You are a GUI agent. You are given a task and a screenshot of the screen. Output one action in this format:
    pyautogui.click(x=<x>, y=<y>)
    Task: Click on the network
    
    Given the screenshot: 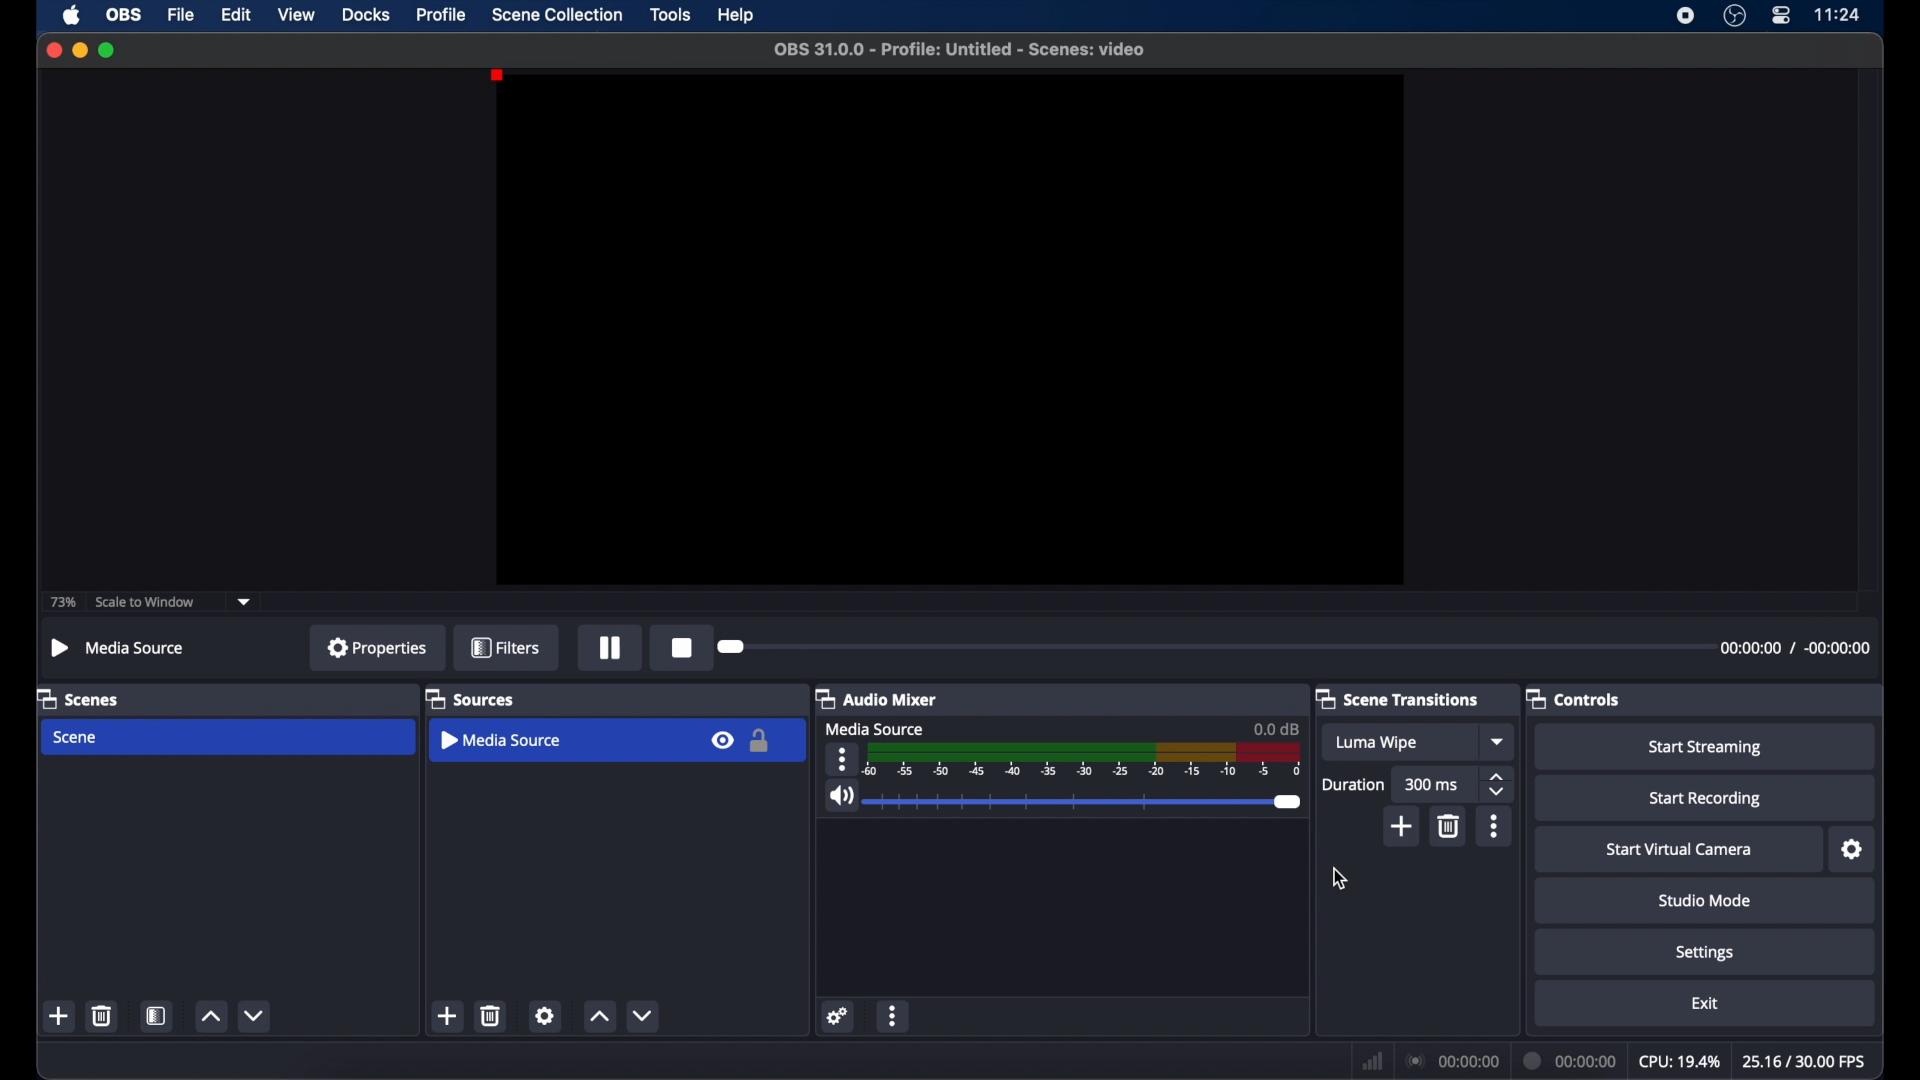 What is the action you would take?
    pyautogui.click(x=1372, y=1061)
    